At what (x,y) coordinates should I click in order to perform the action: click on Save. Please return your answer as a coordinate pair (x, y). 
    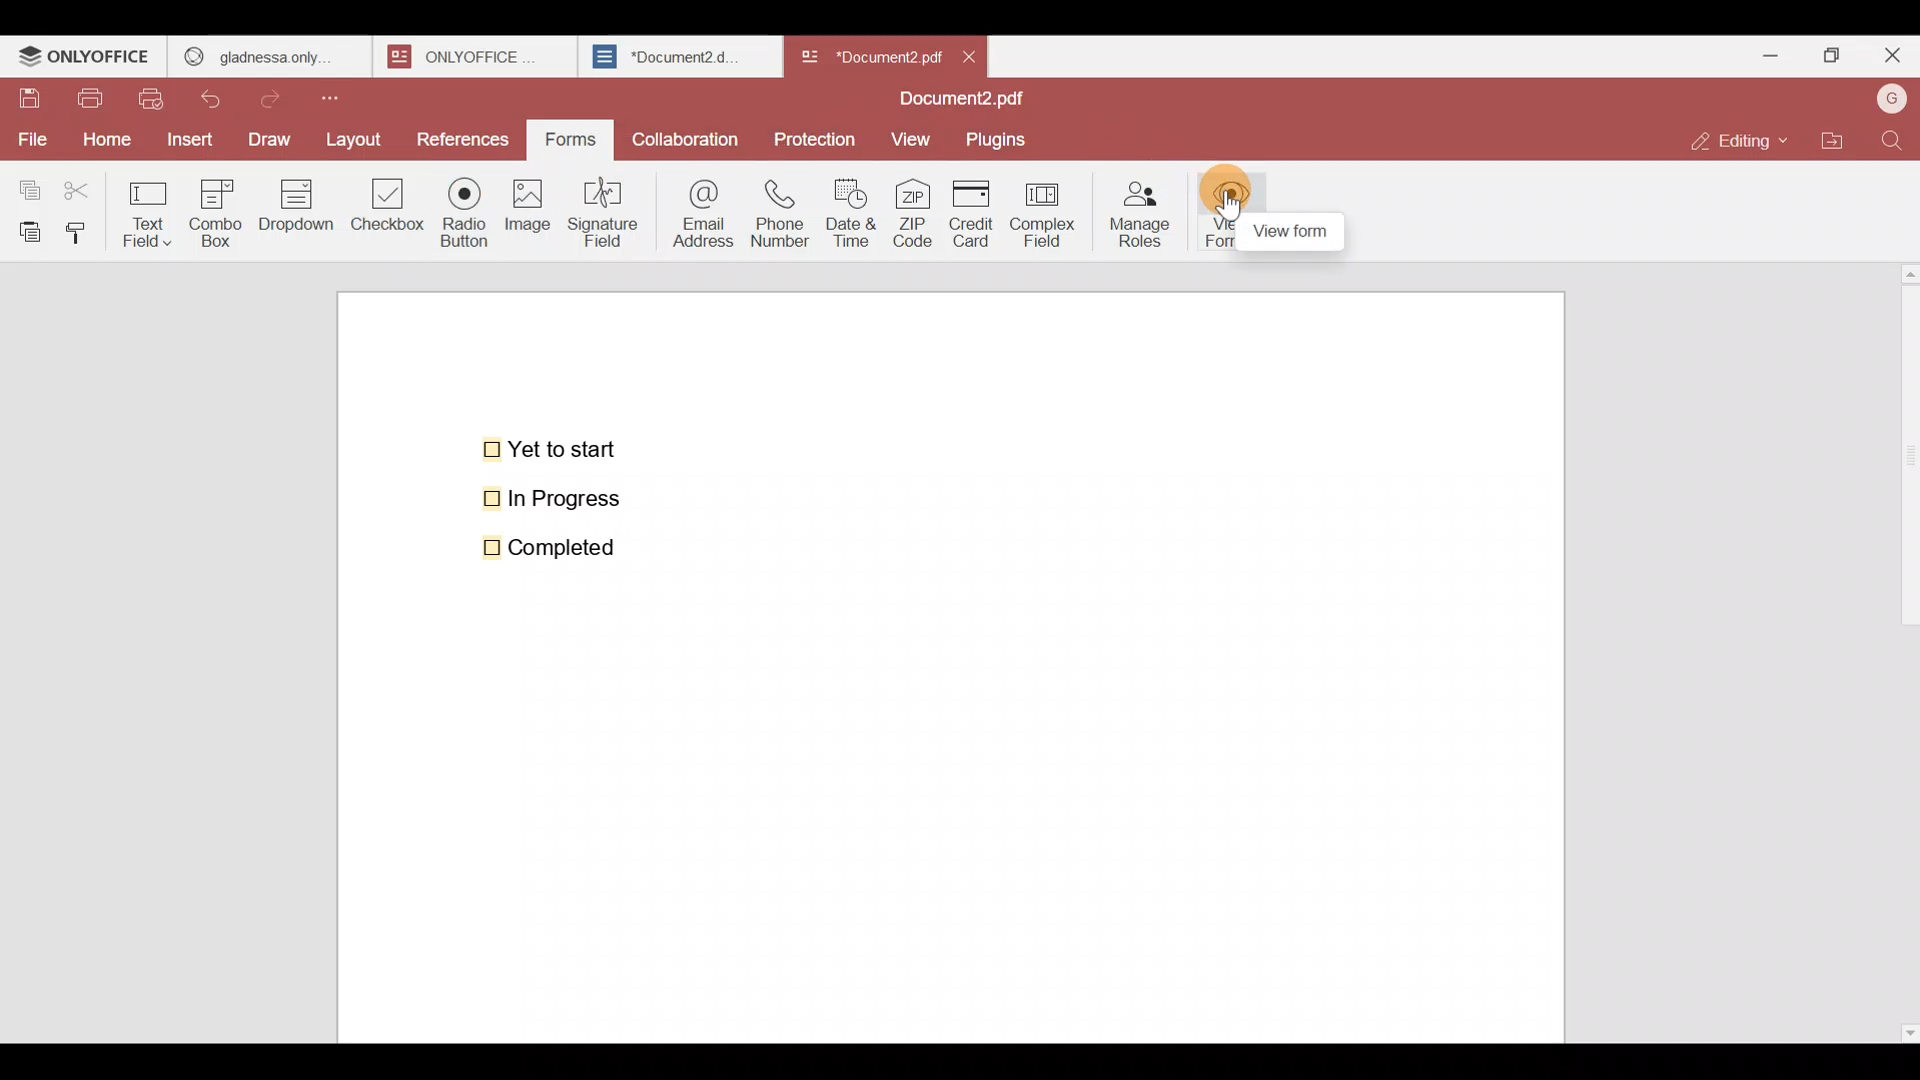
    Looking at the image, I should click on (29, 99).